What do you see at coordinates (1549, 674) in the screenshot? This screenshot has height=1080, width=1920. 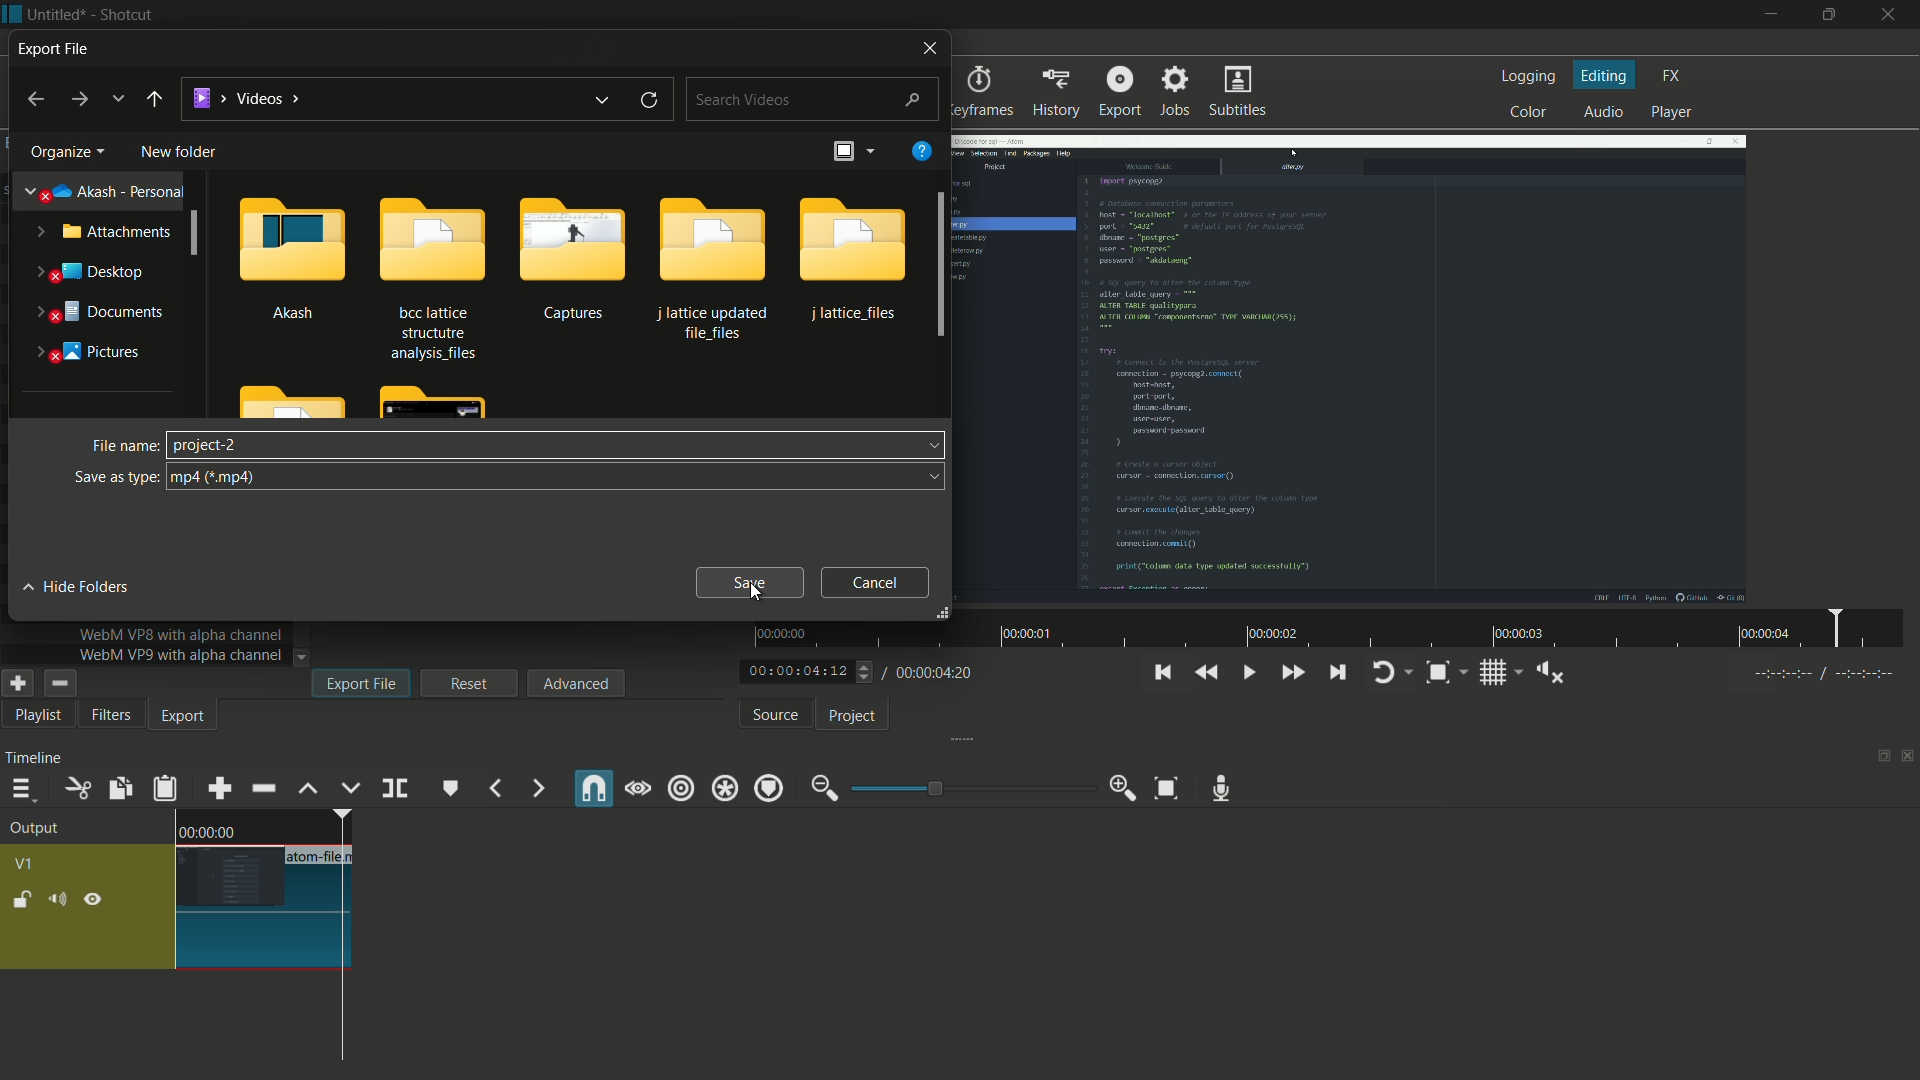 I see `show volume control` at bounding box center [1549, 674].